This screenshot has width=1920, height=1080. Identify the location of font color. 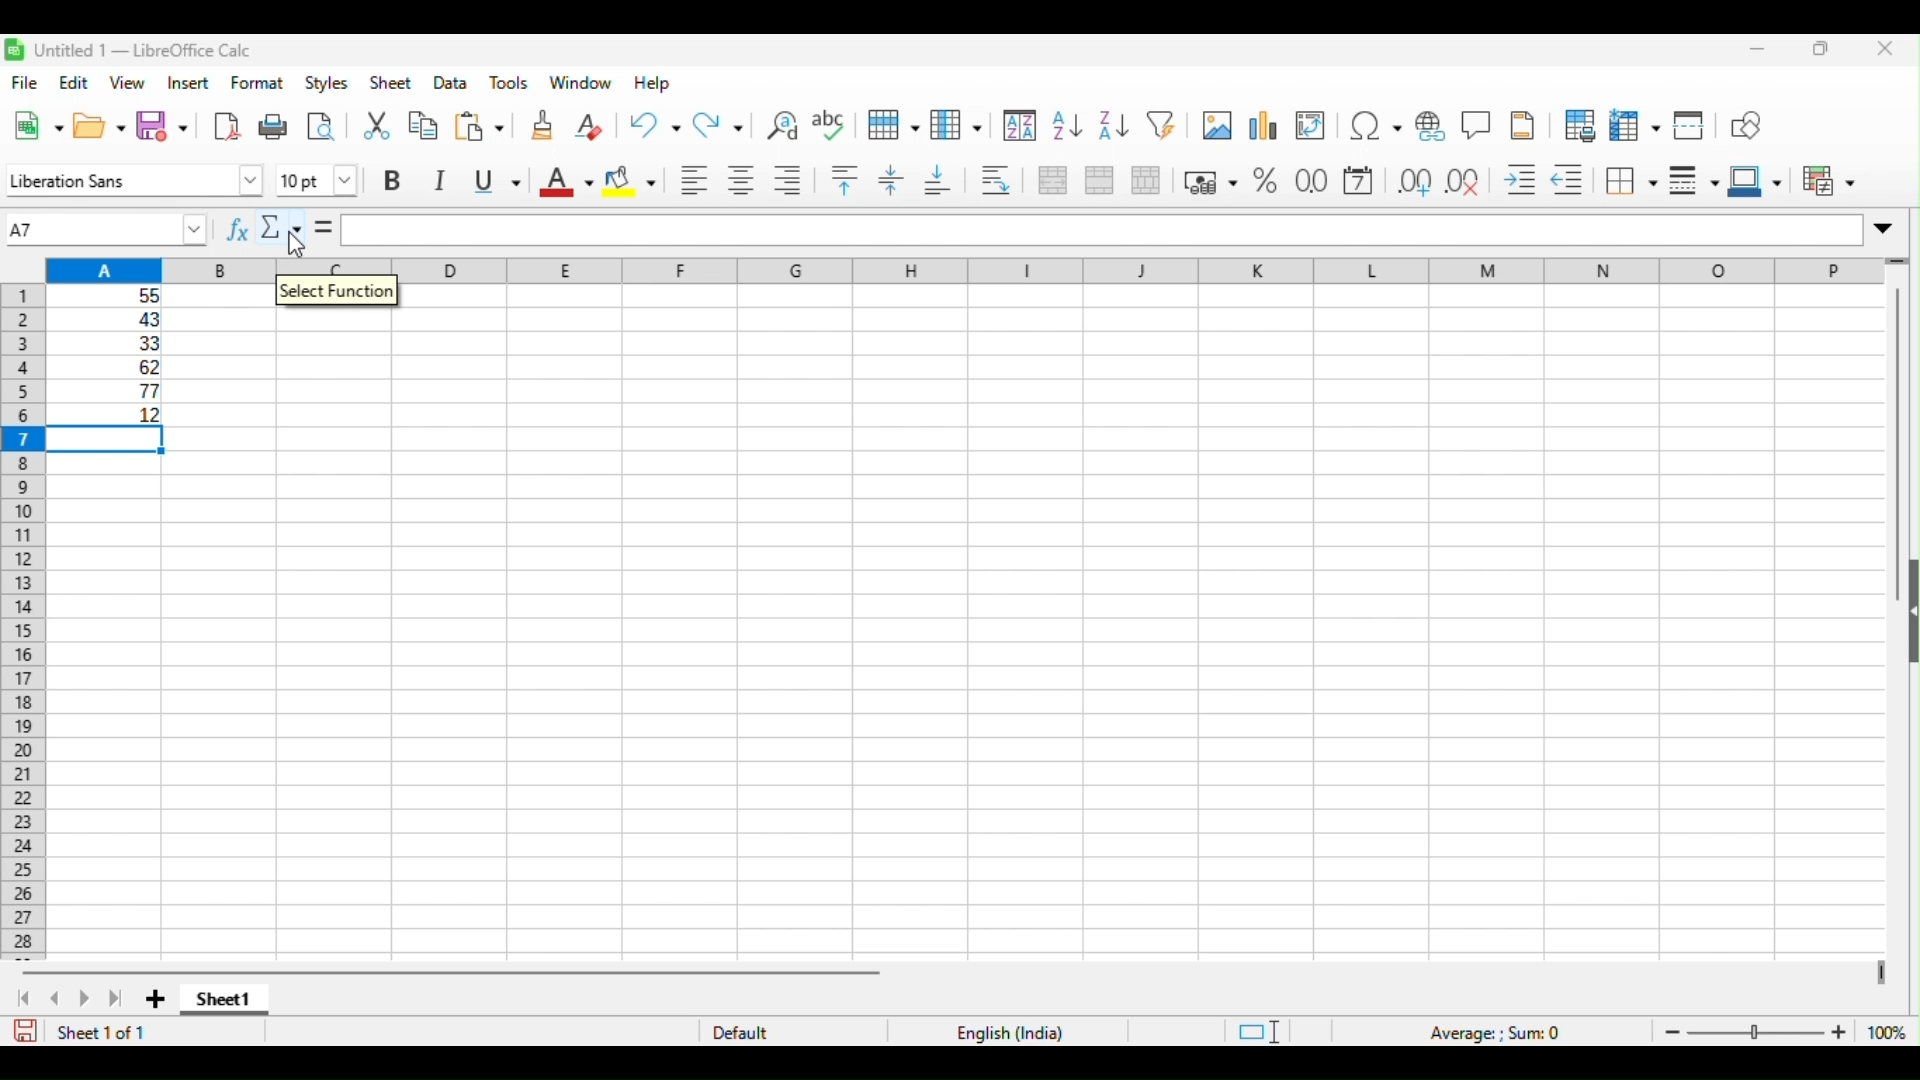
(565, 182).